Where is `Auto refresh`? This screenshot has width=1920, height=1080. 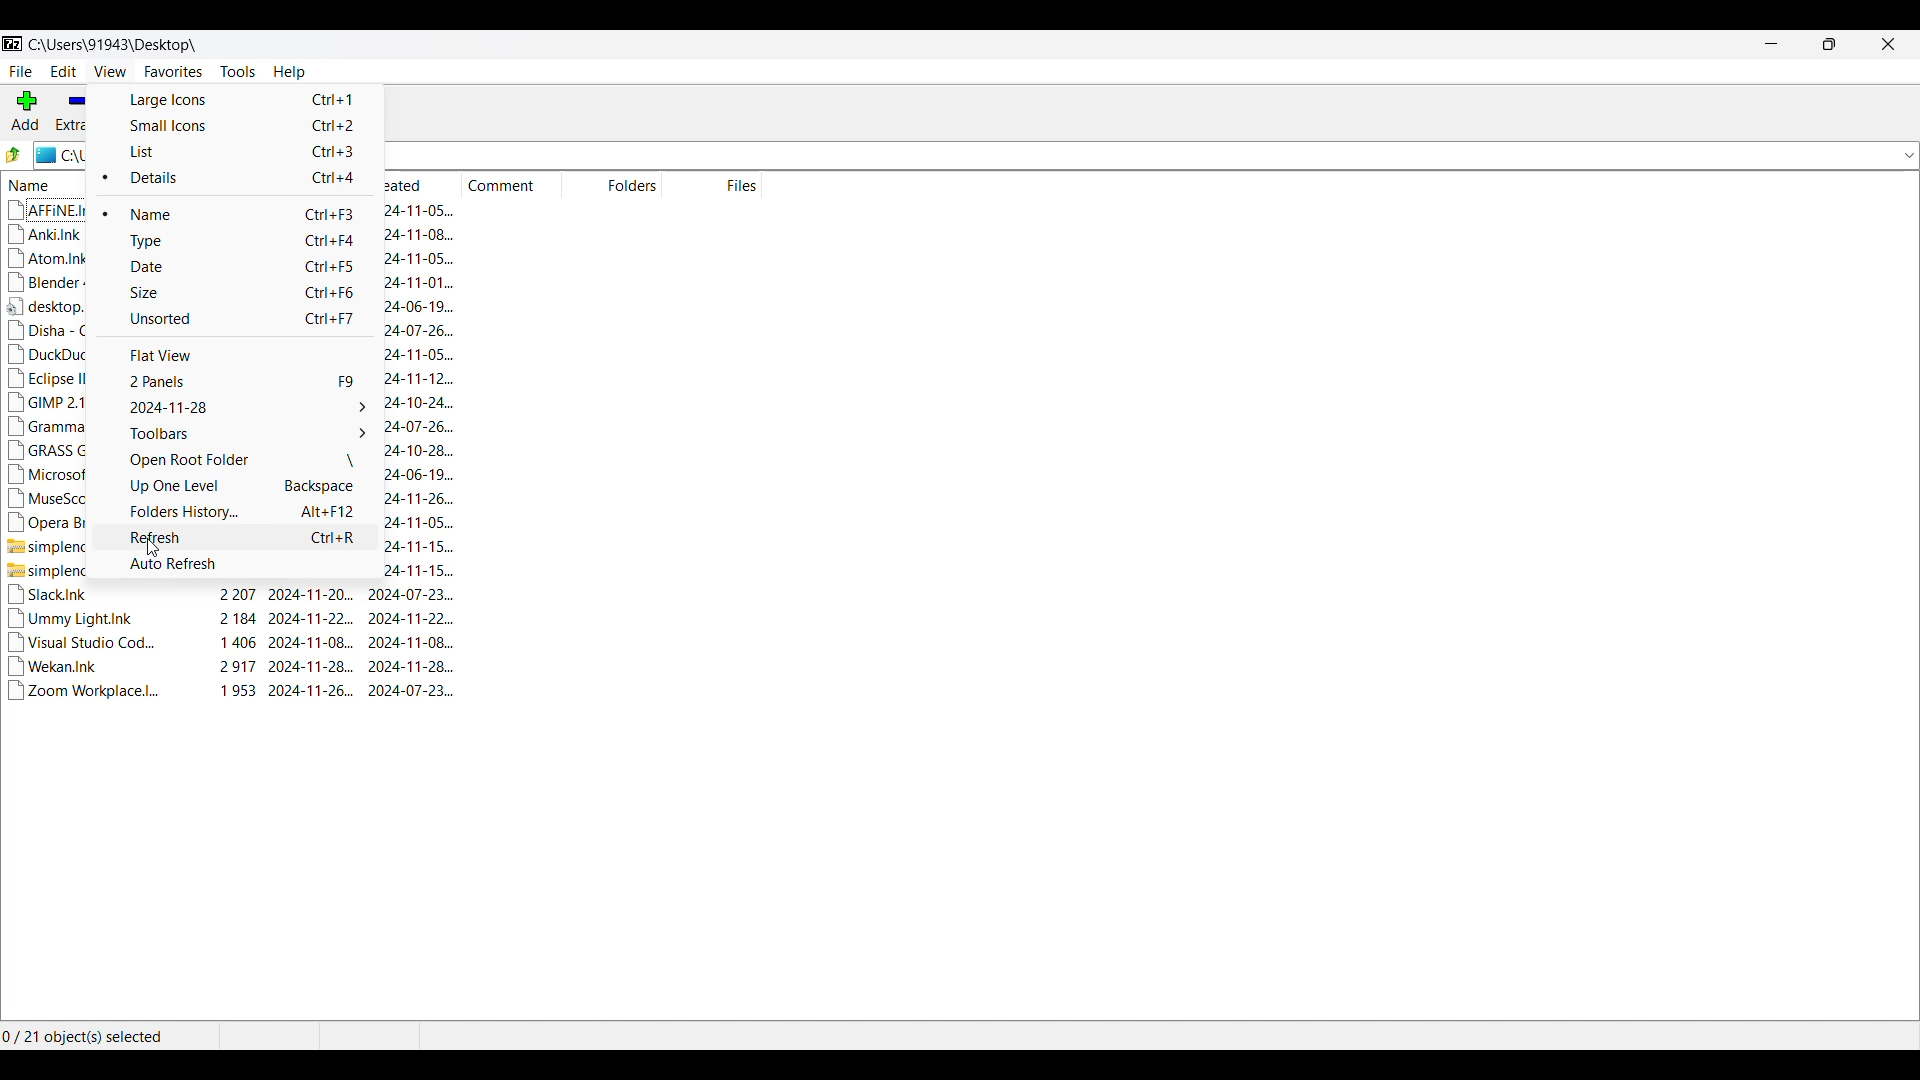 Auto refresh is located at coordinates (237, 564).